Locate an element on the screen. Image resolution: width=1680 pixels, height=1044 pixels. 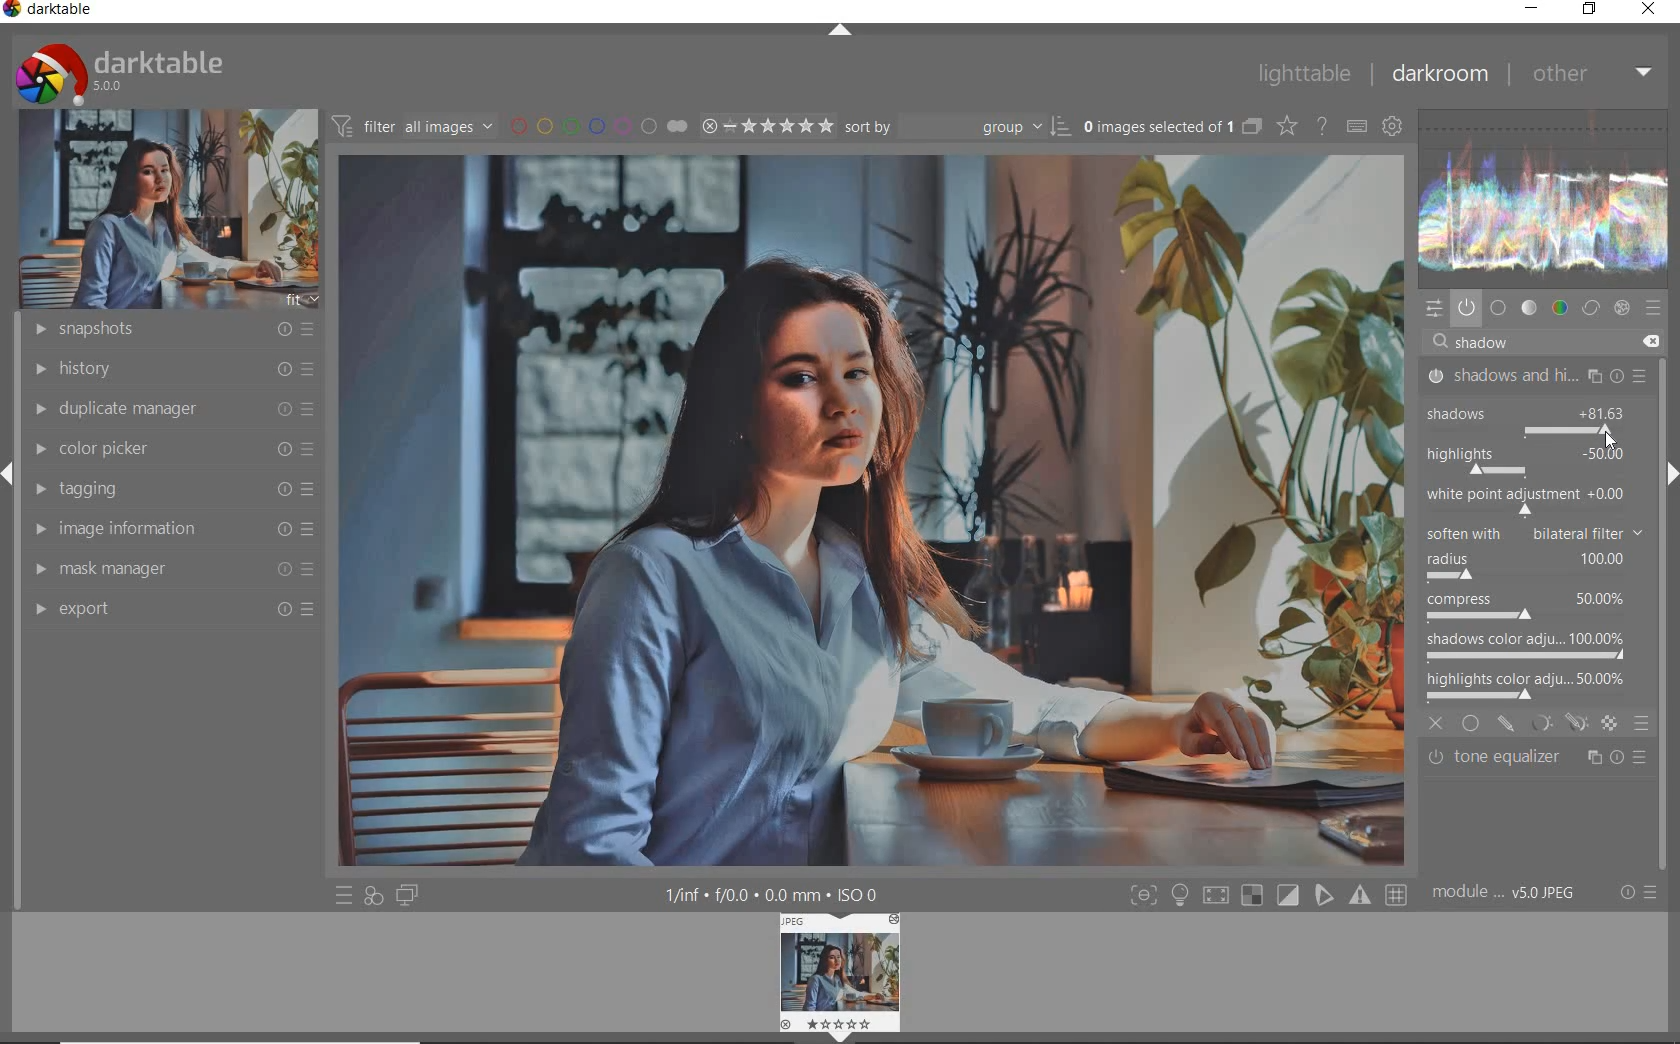
darktable is located at coordinates (155, 72).